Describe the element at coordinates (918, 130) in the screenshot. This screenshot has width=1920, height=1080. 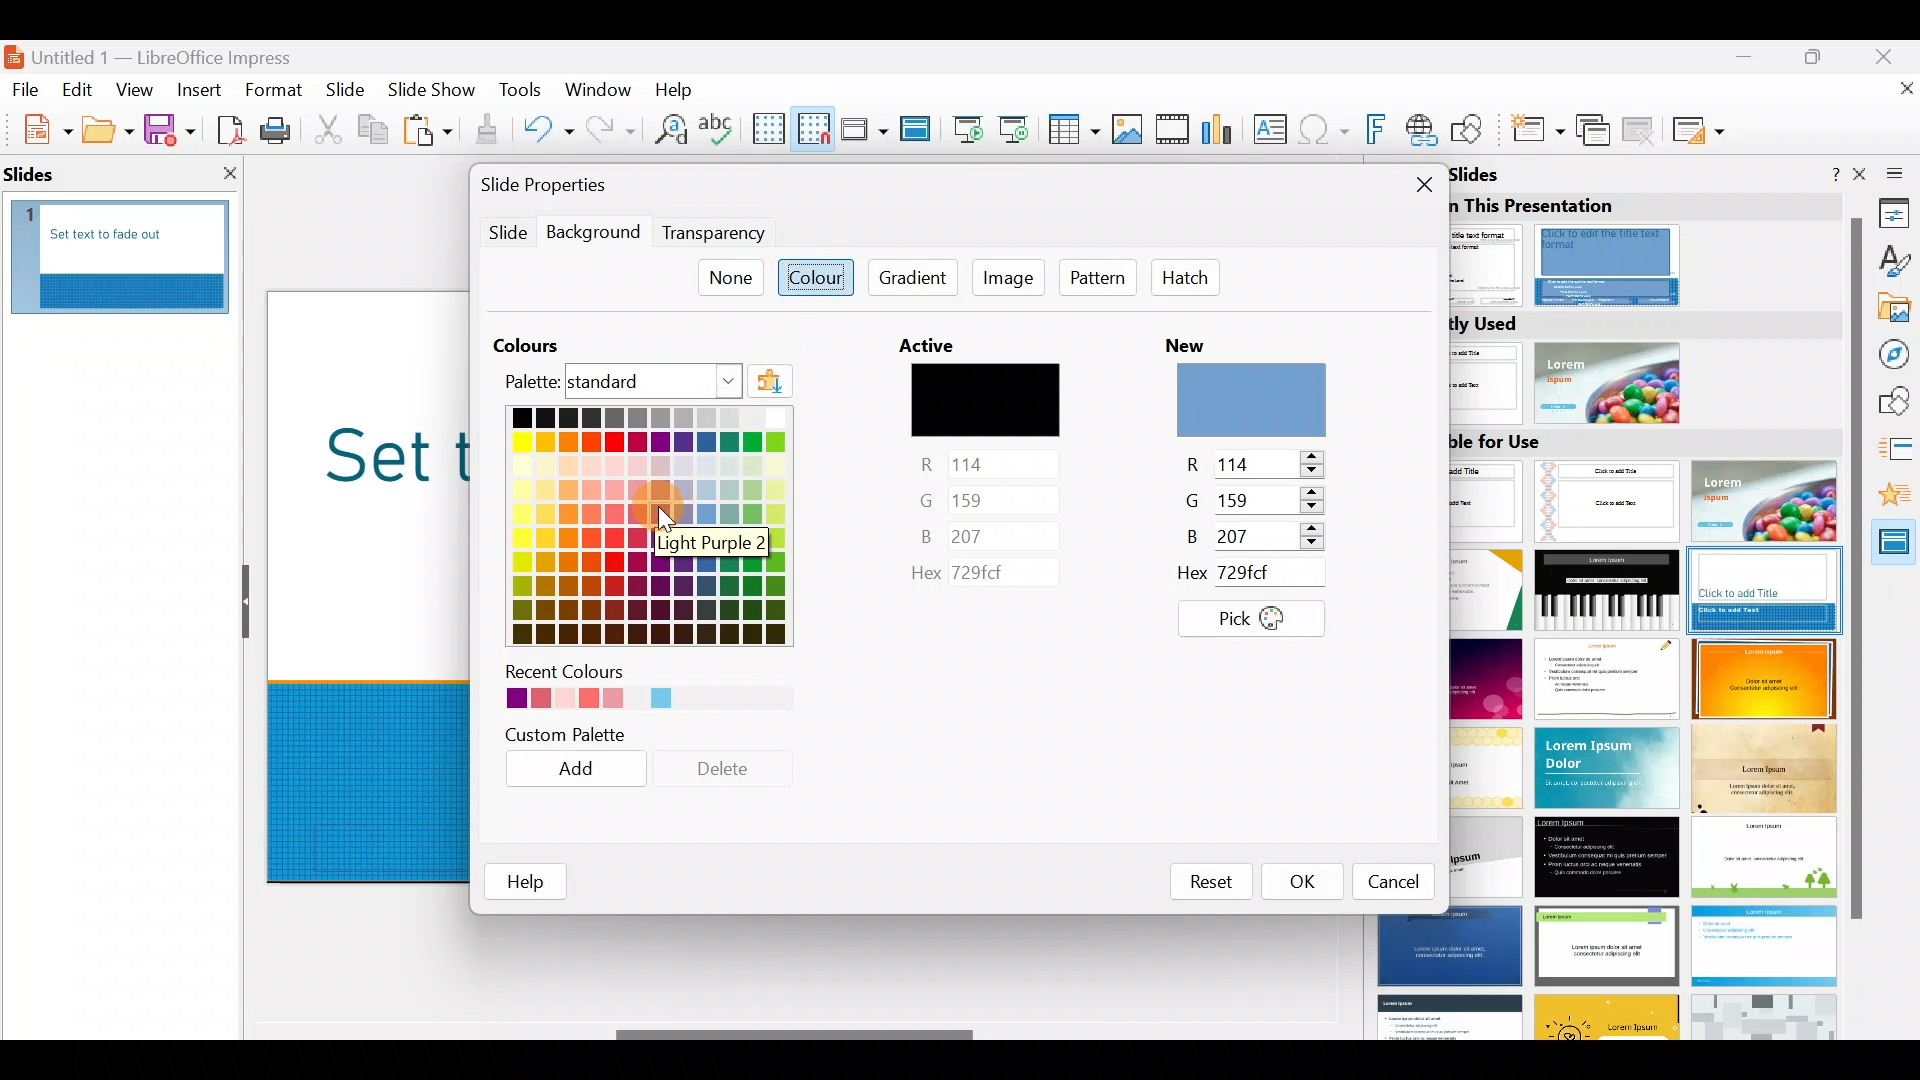
I see `Master slide` at that location.